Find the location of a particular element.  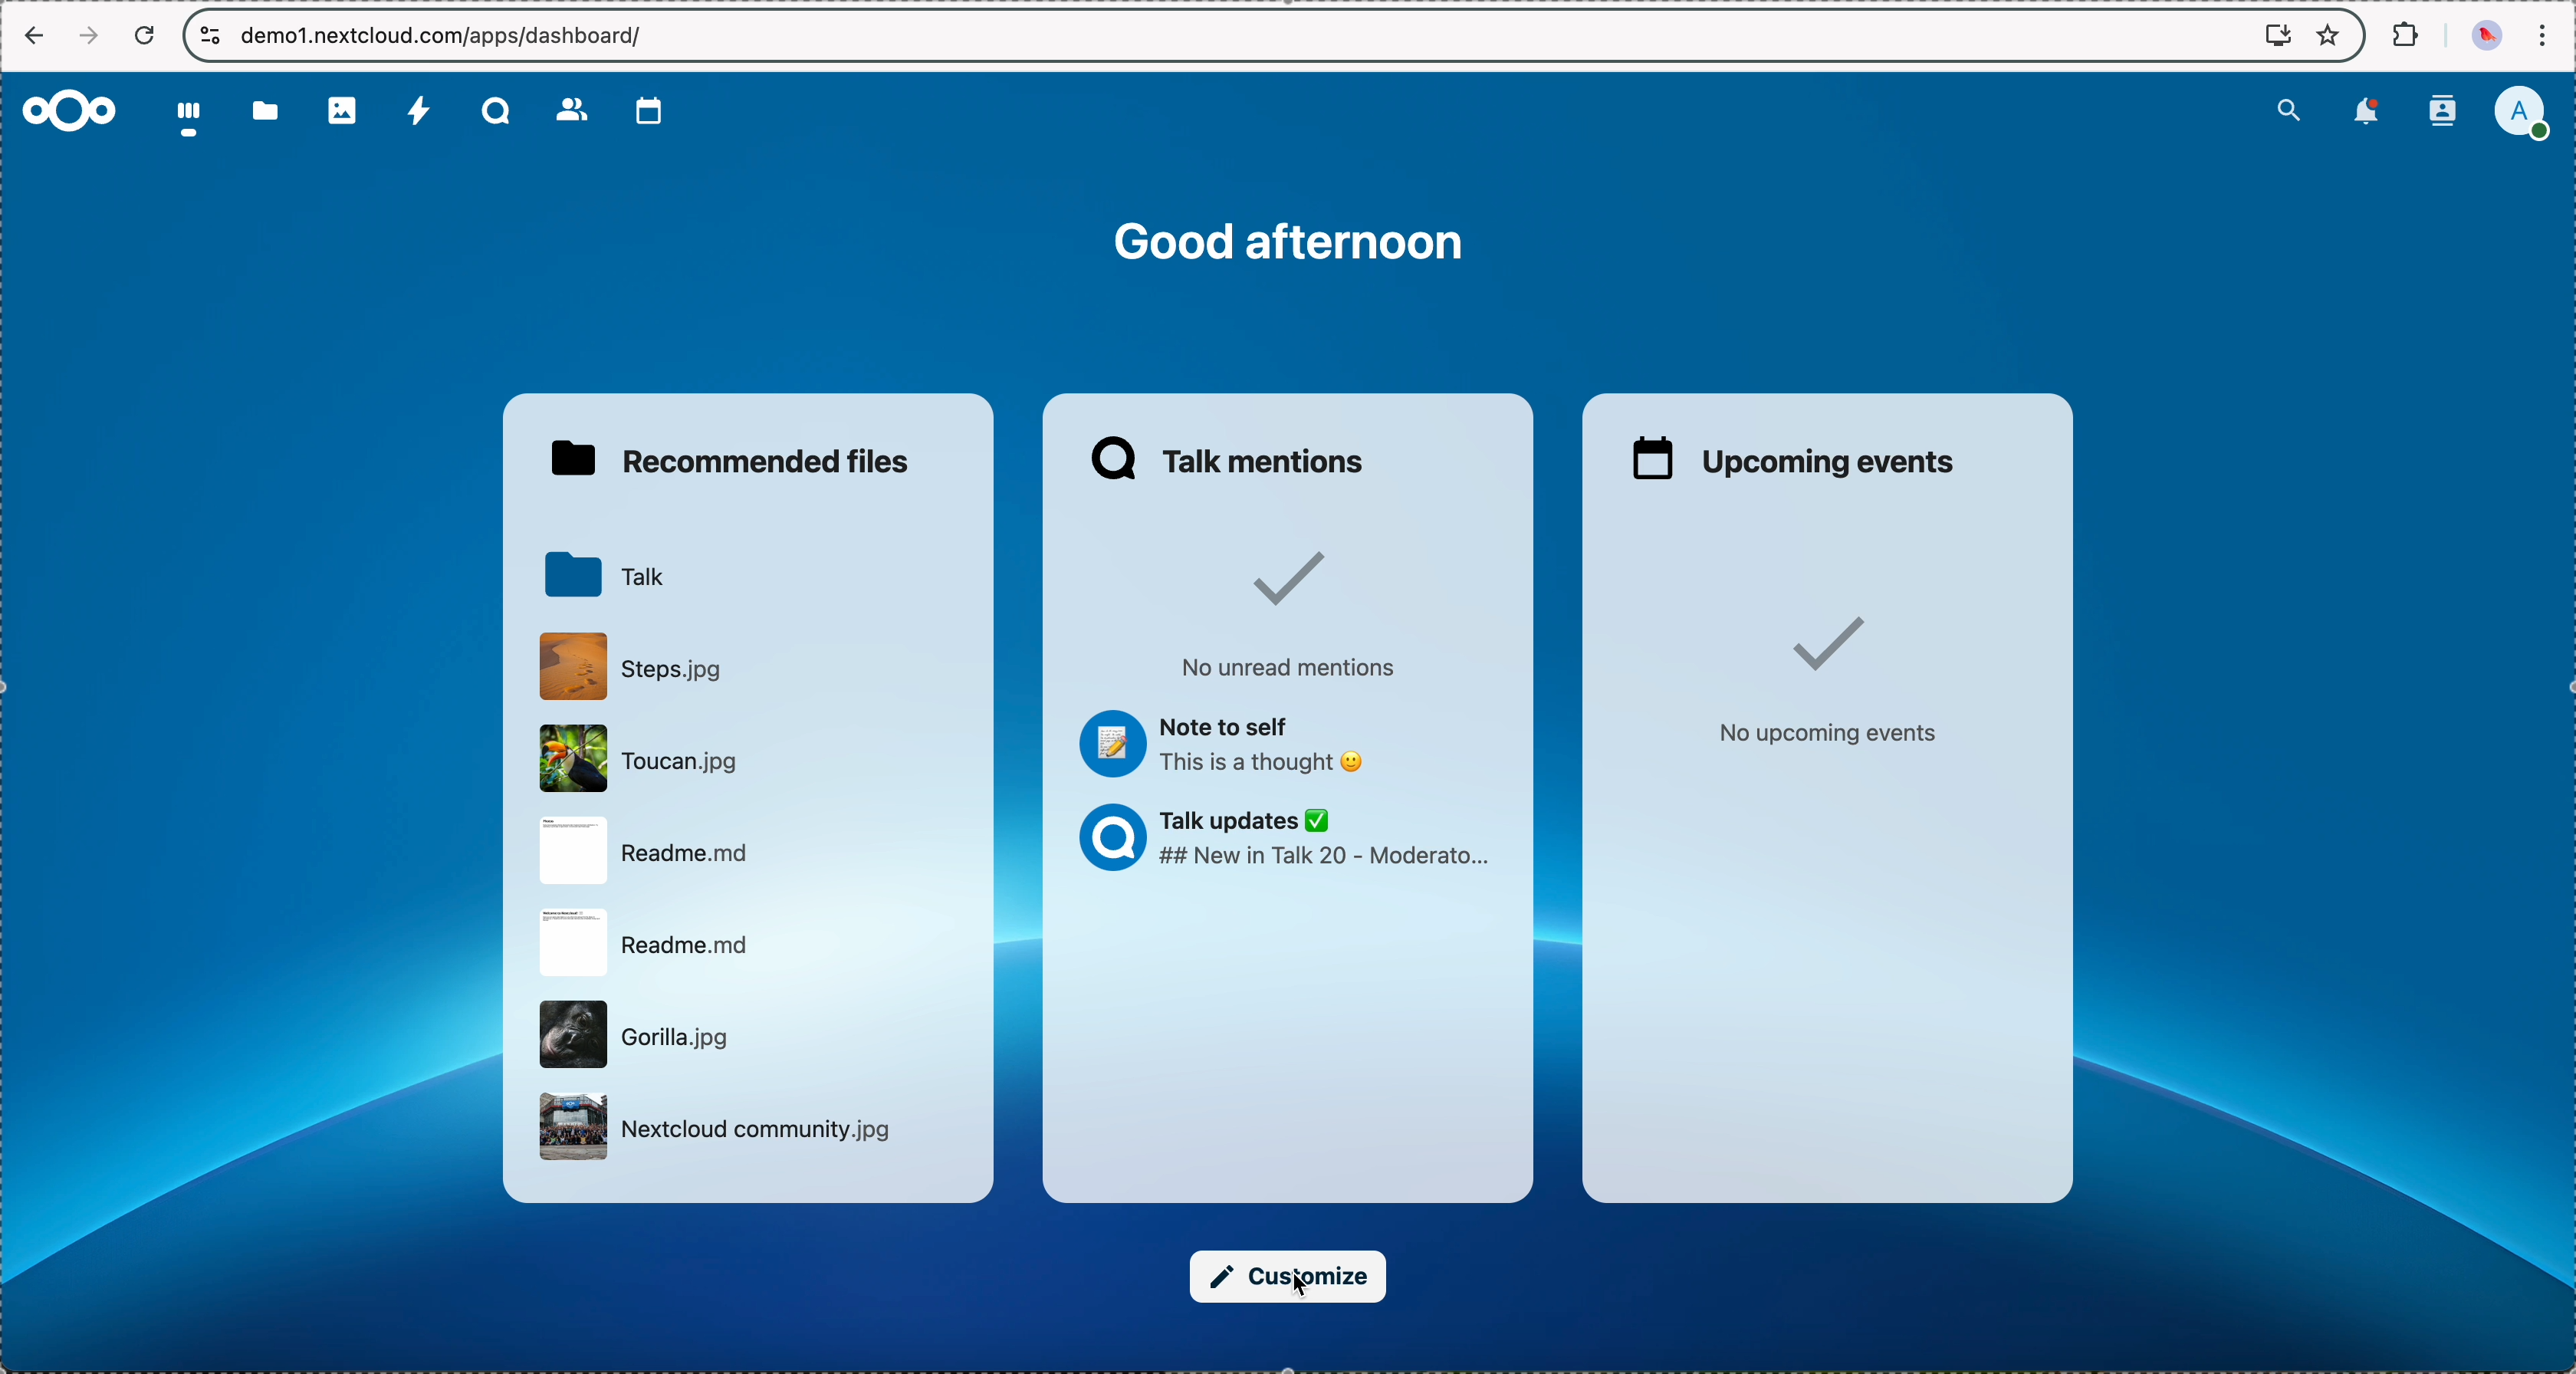

customize and control Google Chrome is located at coordinates (2549, 32).